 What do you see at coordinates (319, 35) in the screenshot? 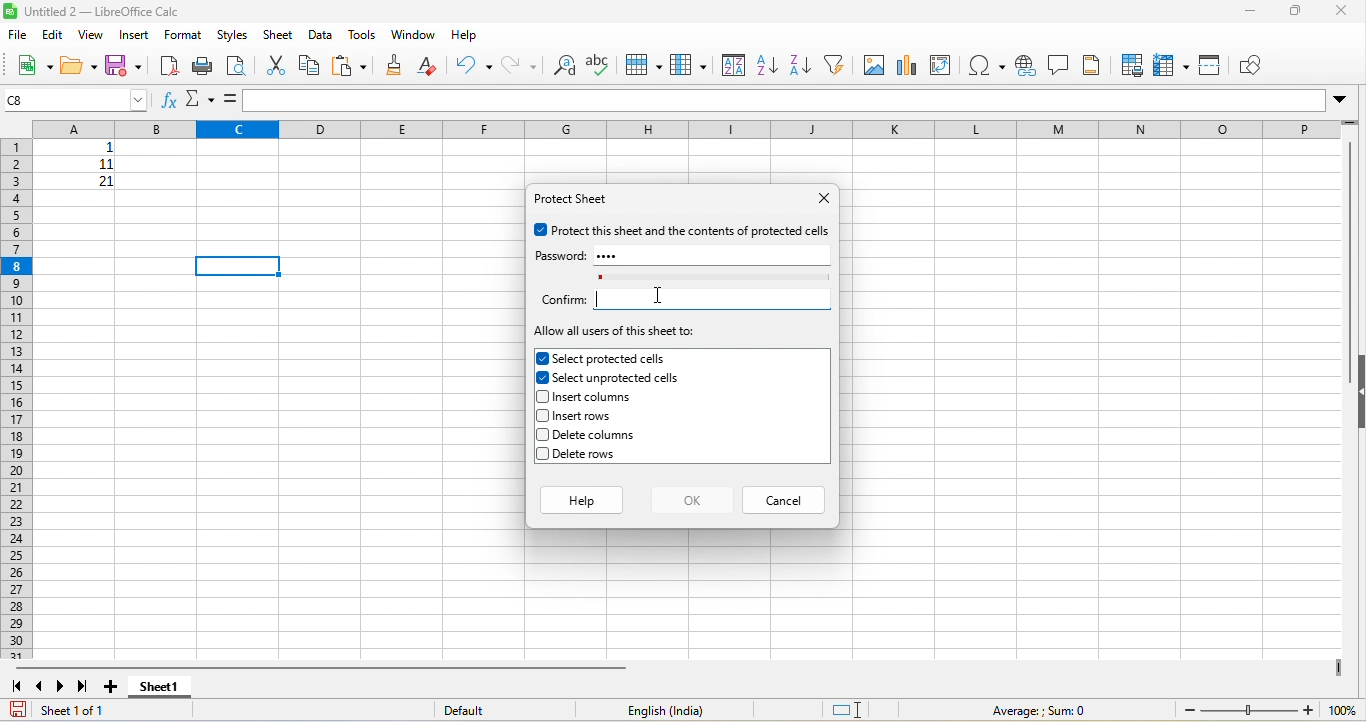
I see `data` at bounding box center [319, 35].